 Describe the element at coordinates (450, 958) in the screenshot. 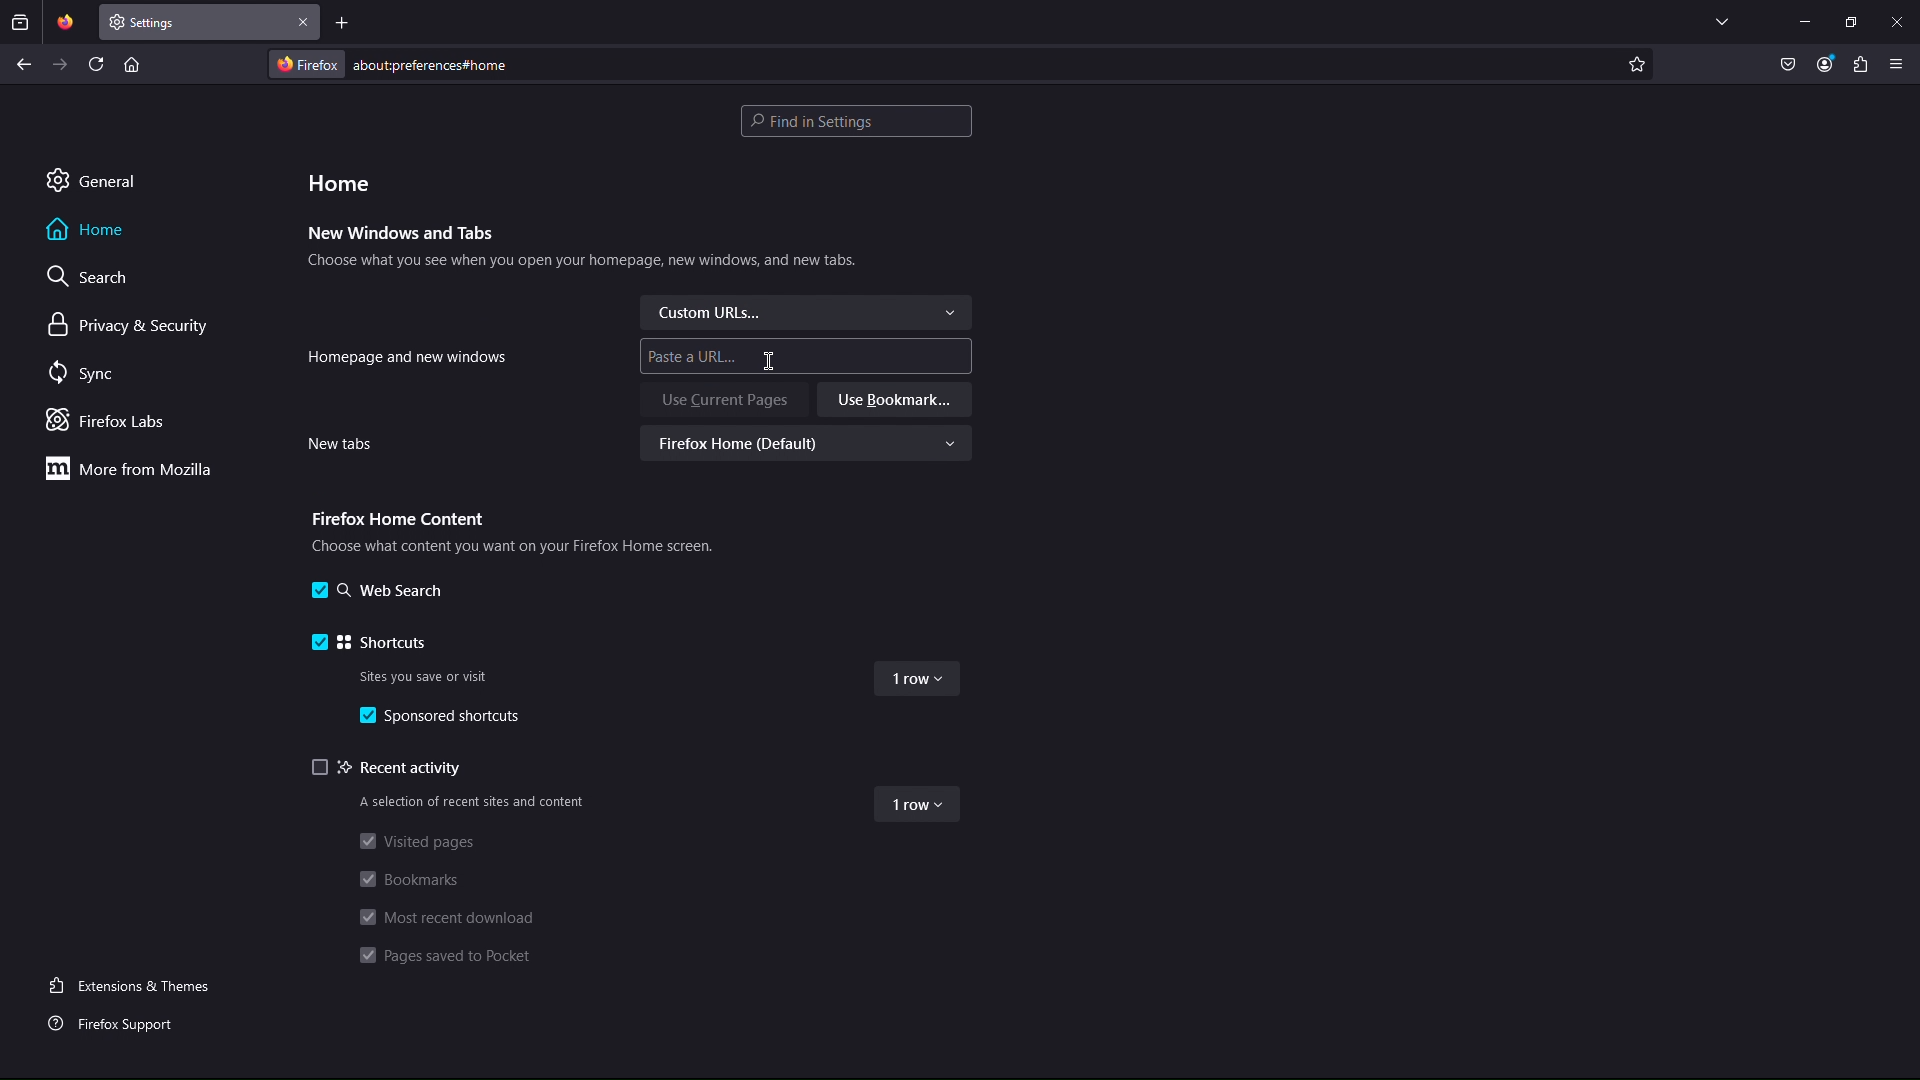

I see `Pages saved to Pocket` at that location.